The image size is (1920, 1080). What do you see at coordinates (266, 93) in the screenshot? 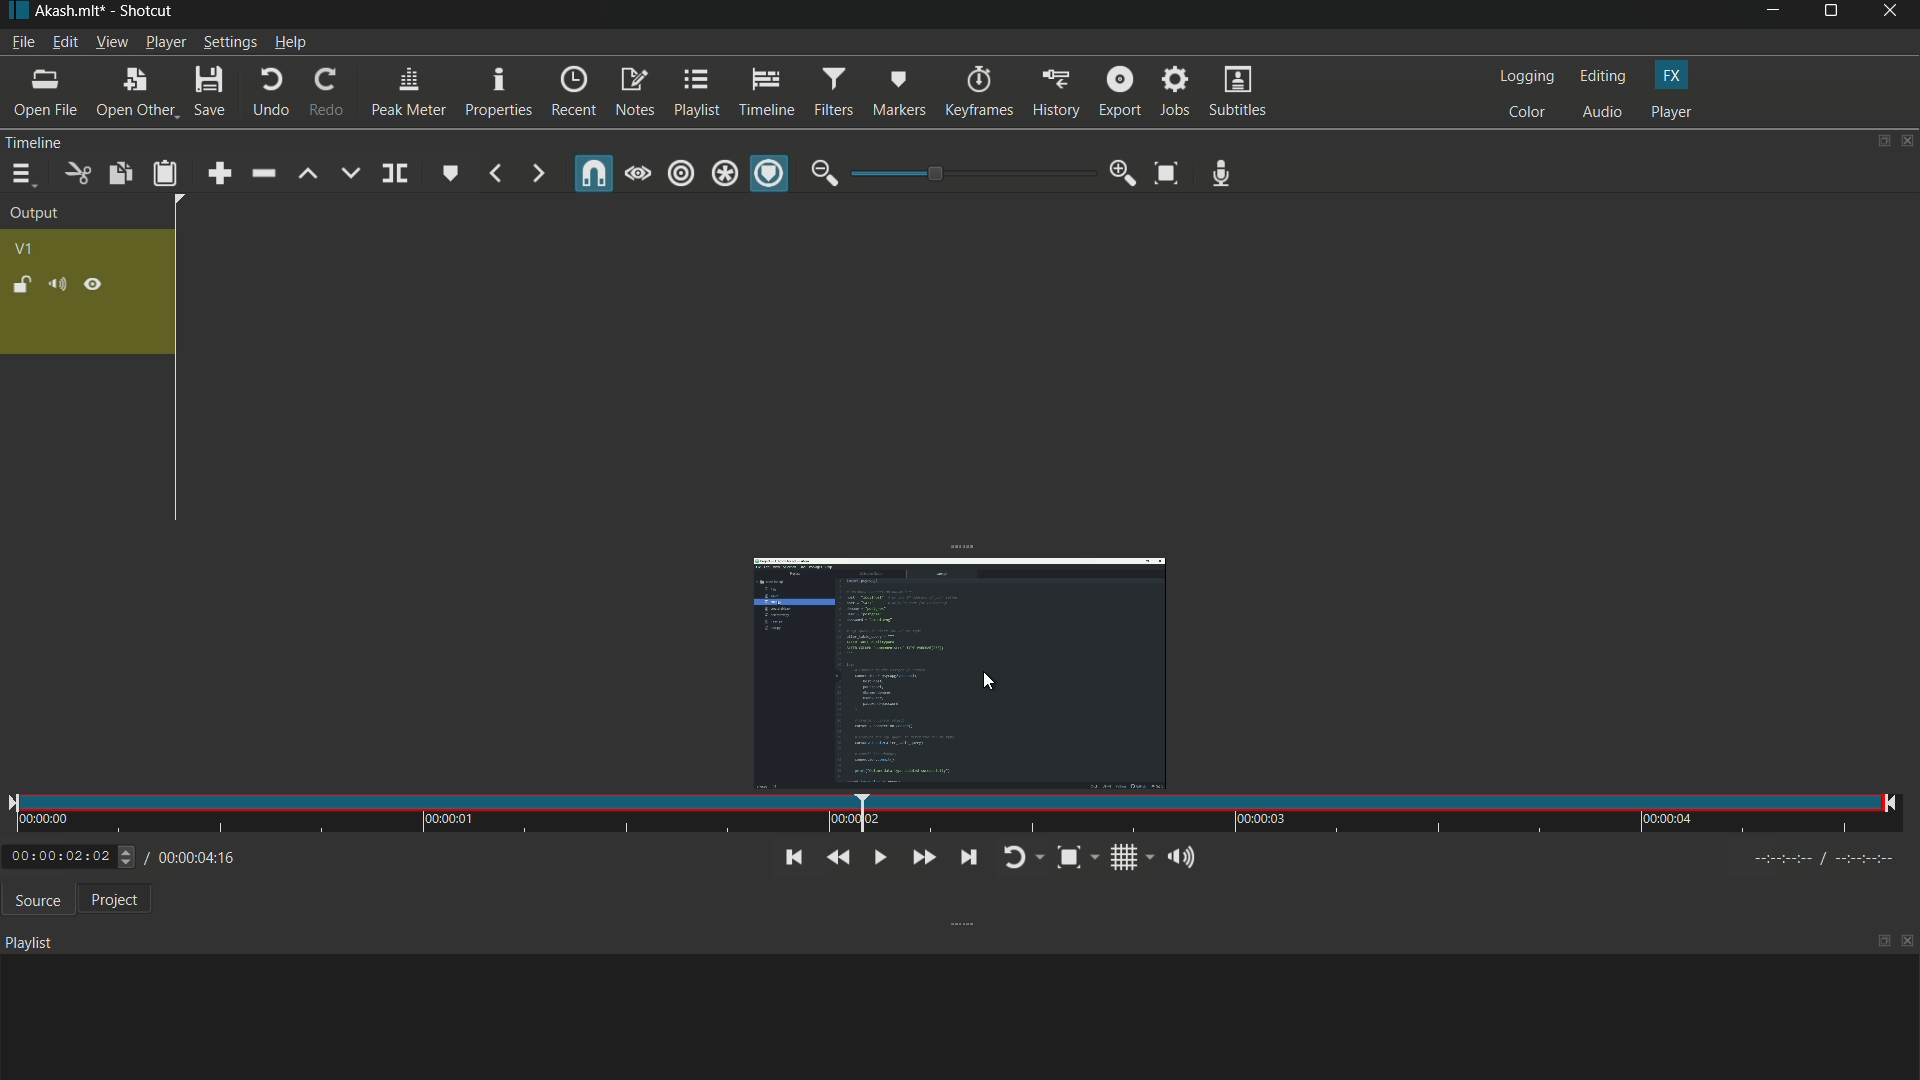
I see `undo` at bounding box center [266, 93].